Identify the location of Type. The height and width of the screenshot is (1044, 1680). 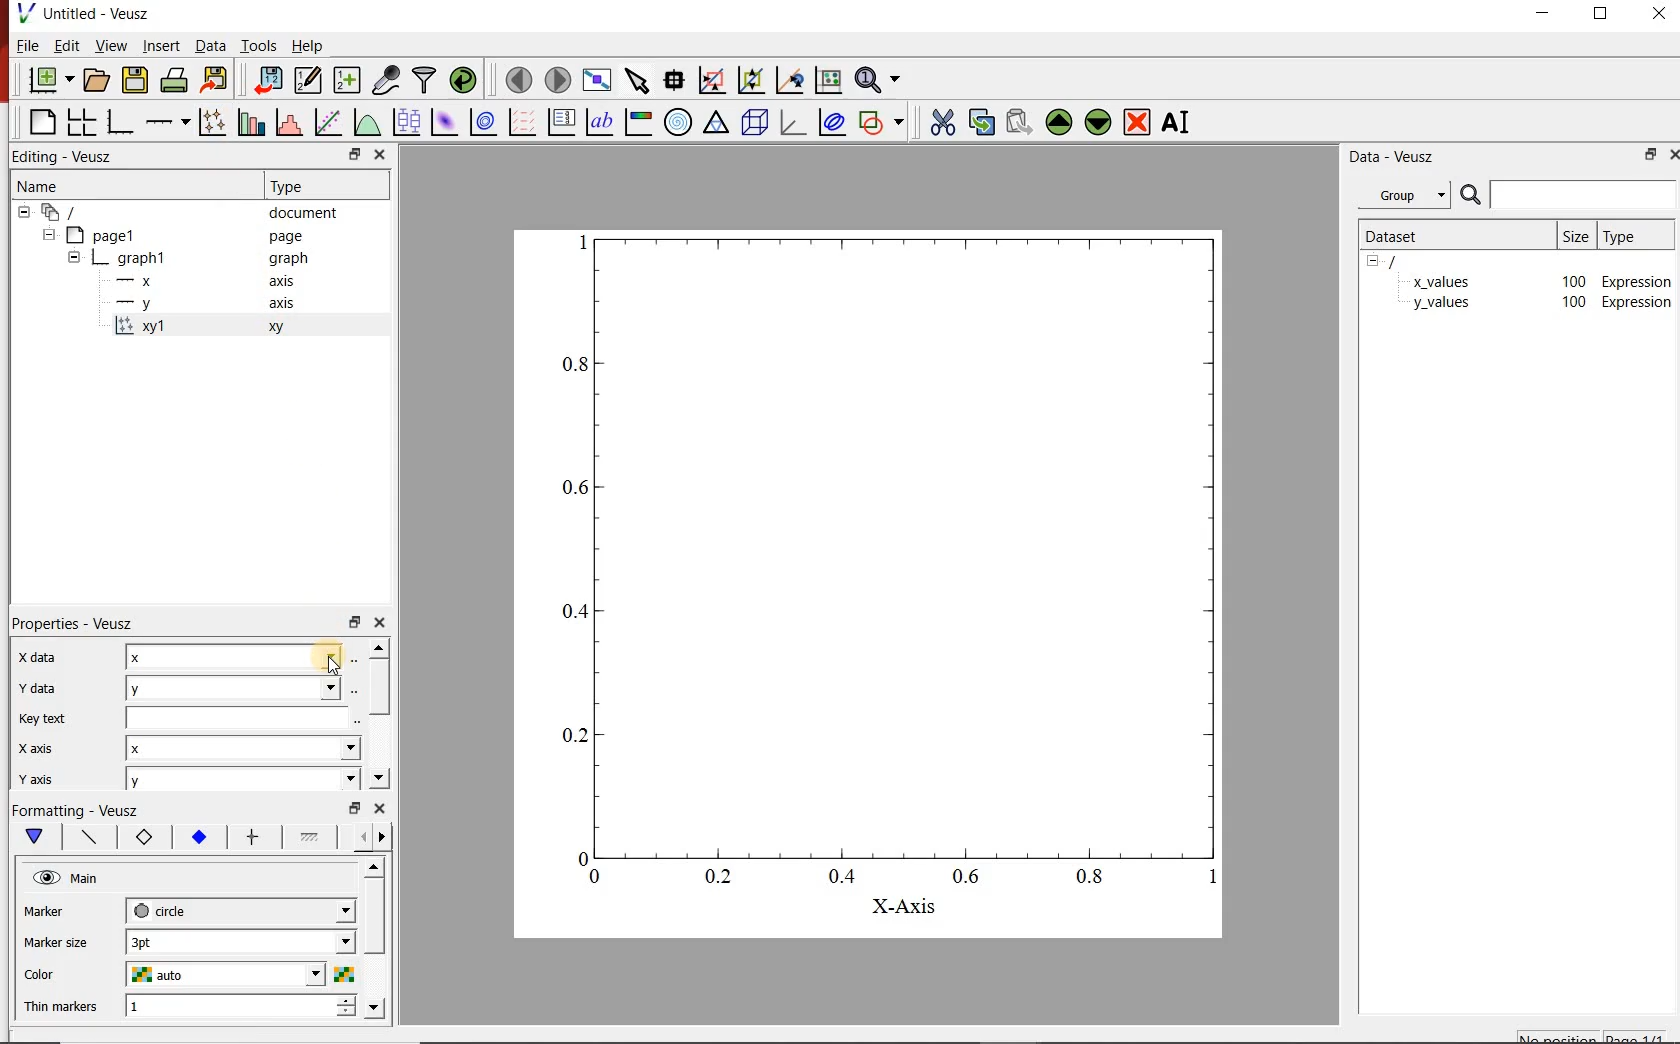
(301, 186).